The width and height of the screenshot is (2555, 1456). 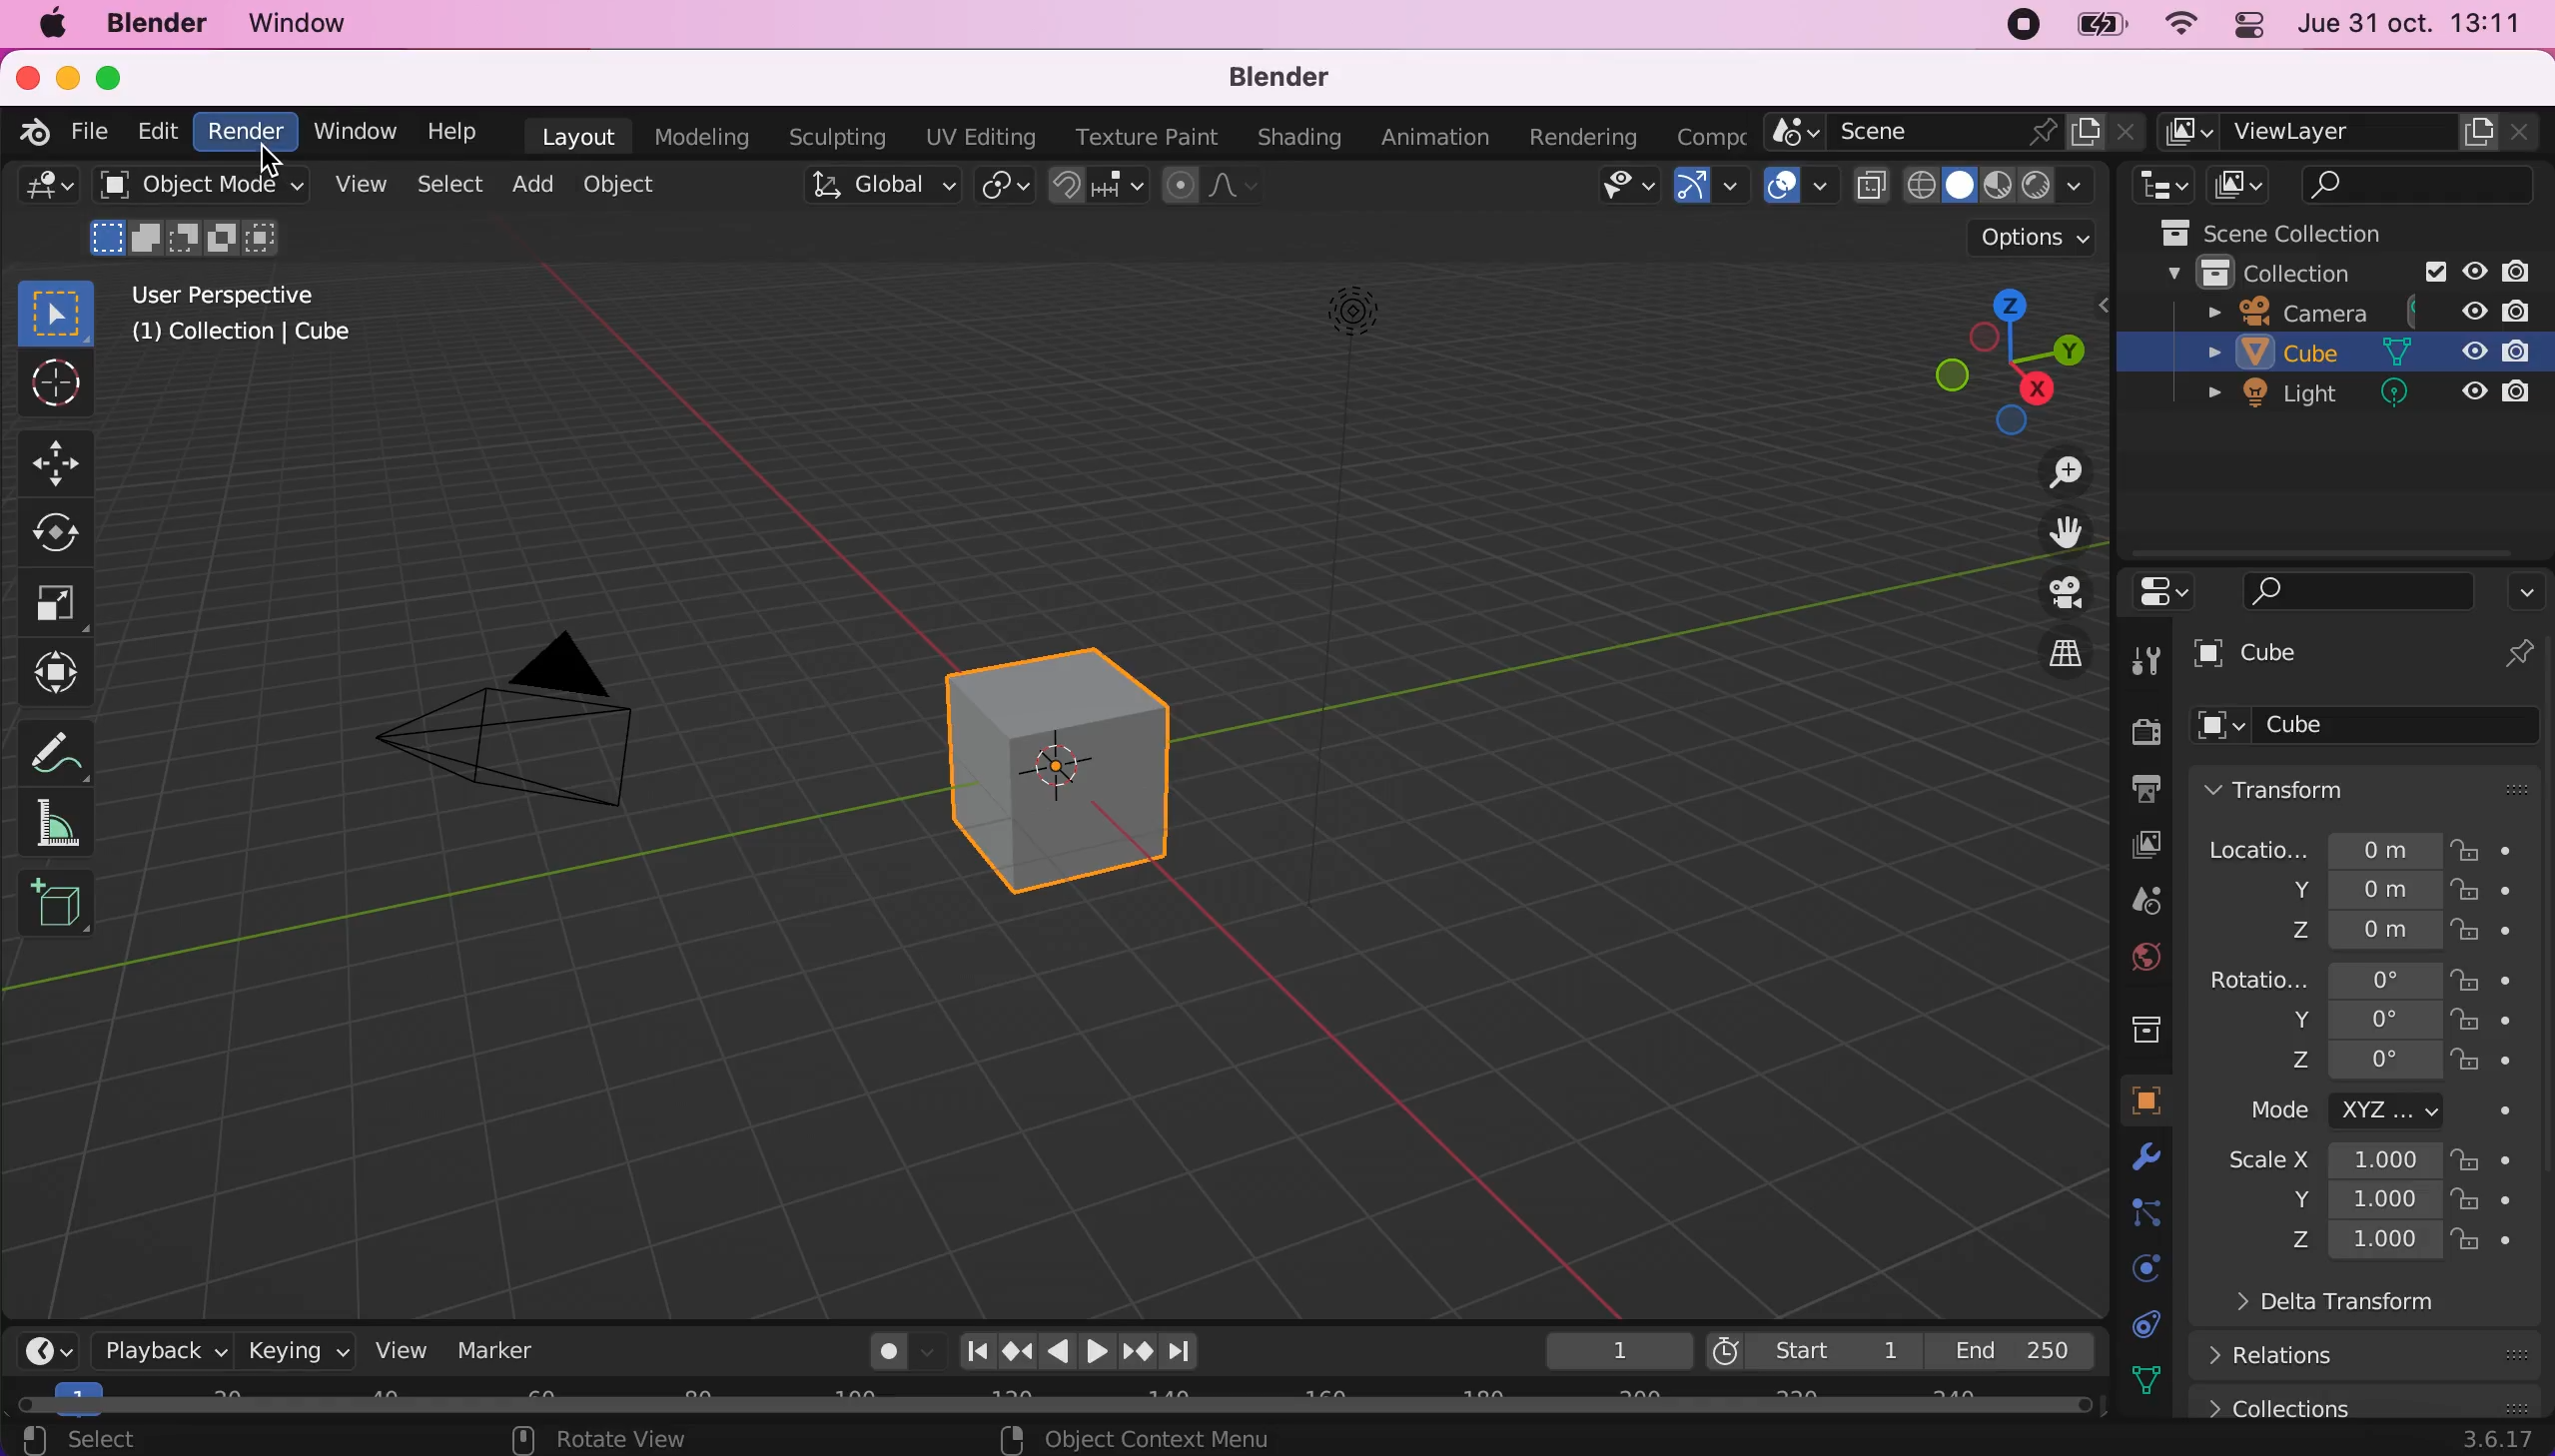 What do you see at coordinates (2156, 1380) in the screenshot?
I see `texture` at bounding box center [2156, 1380].